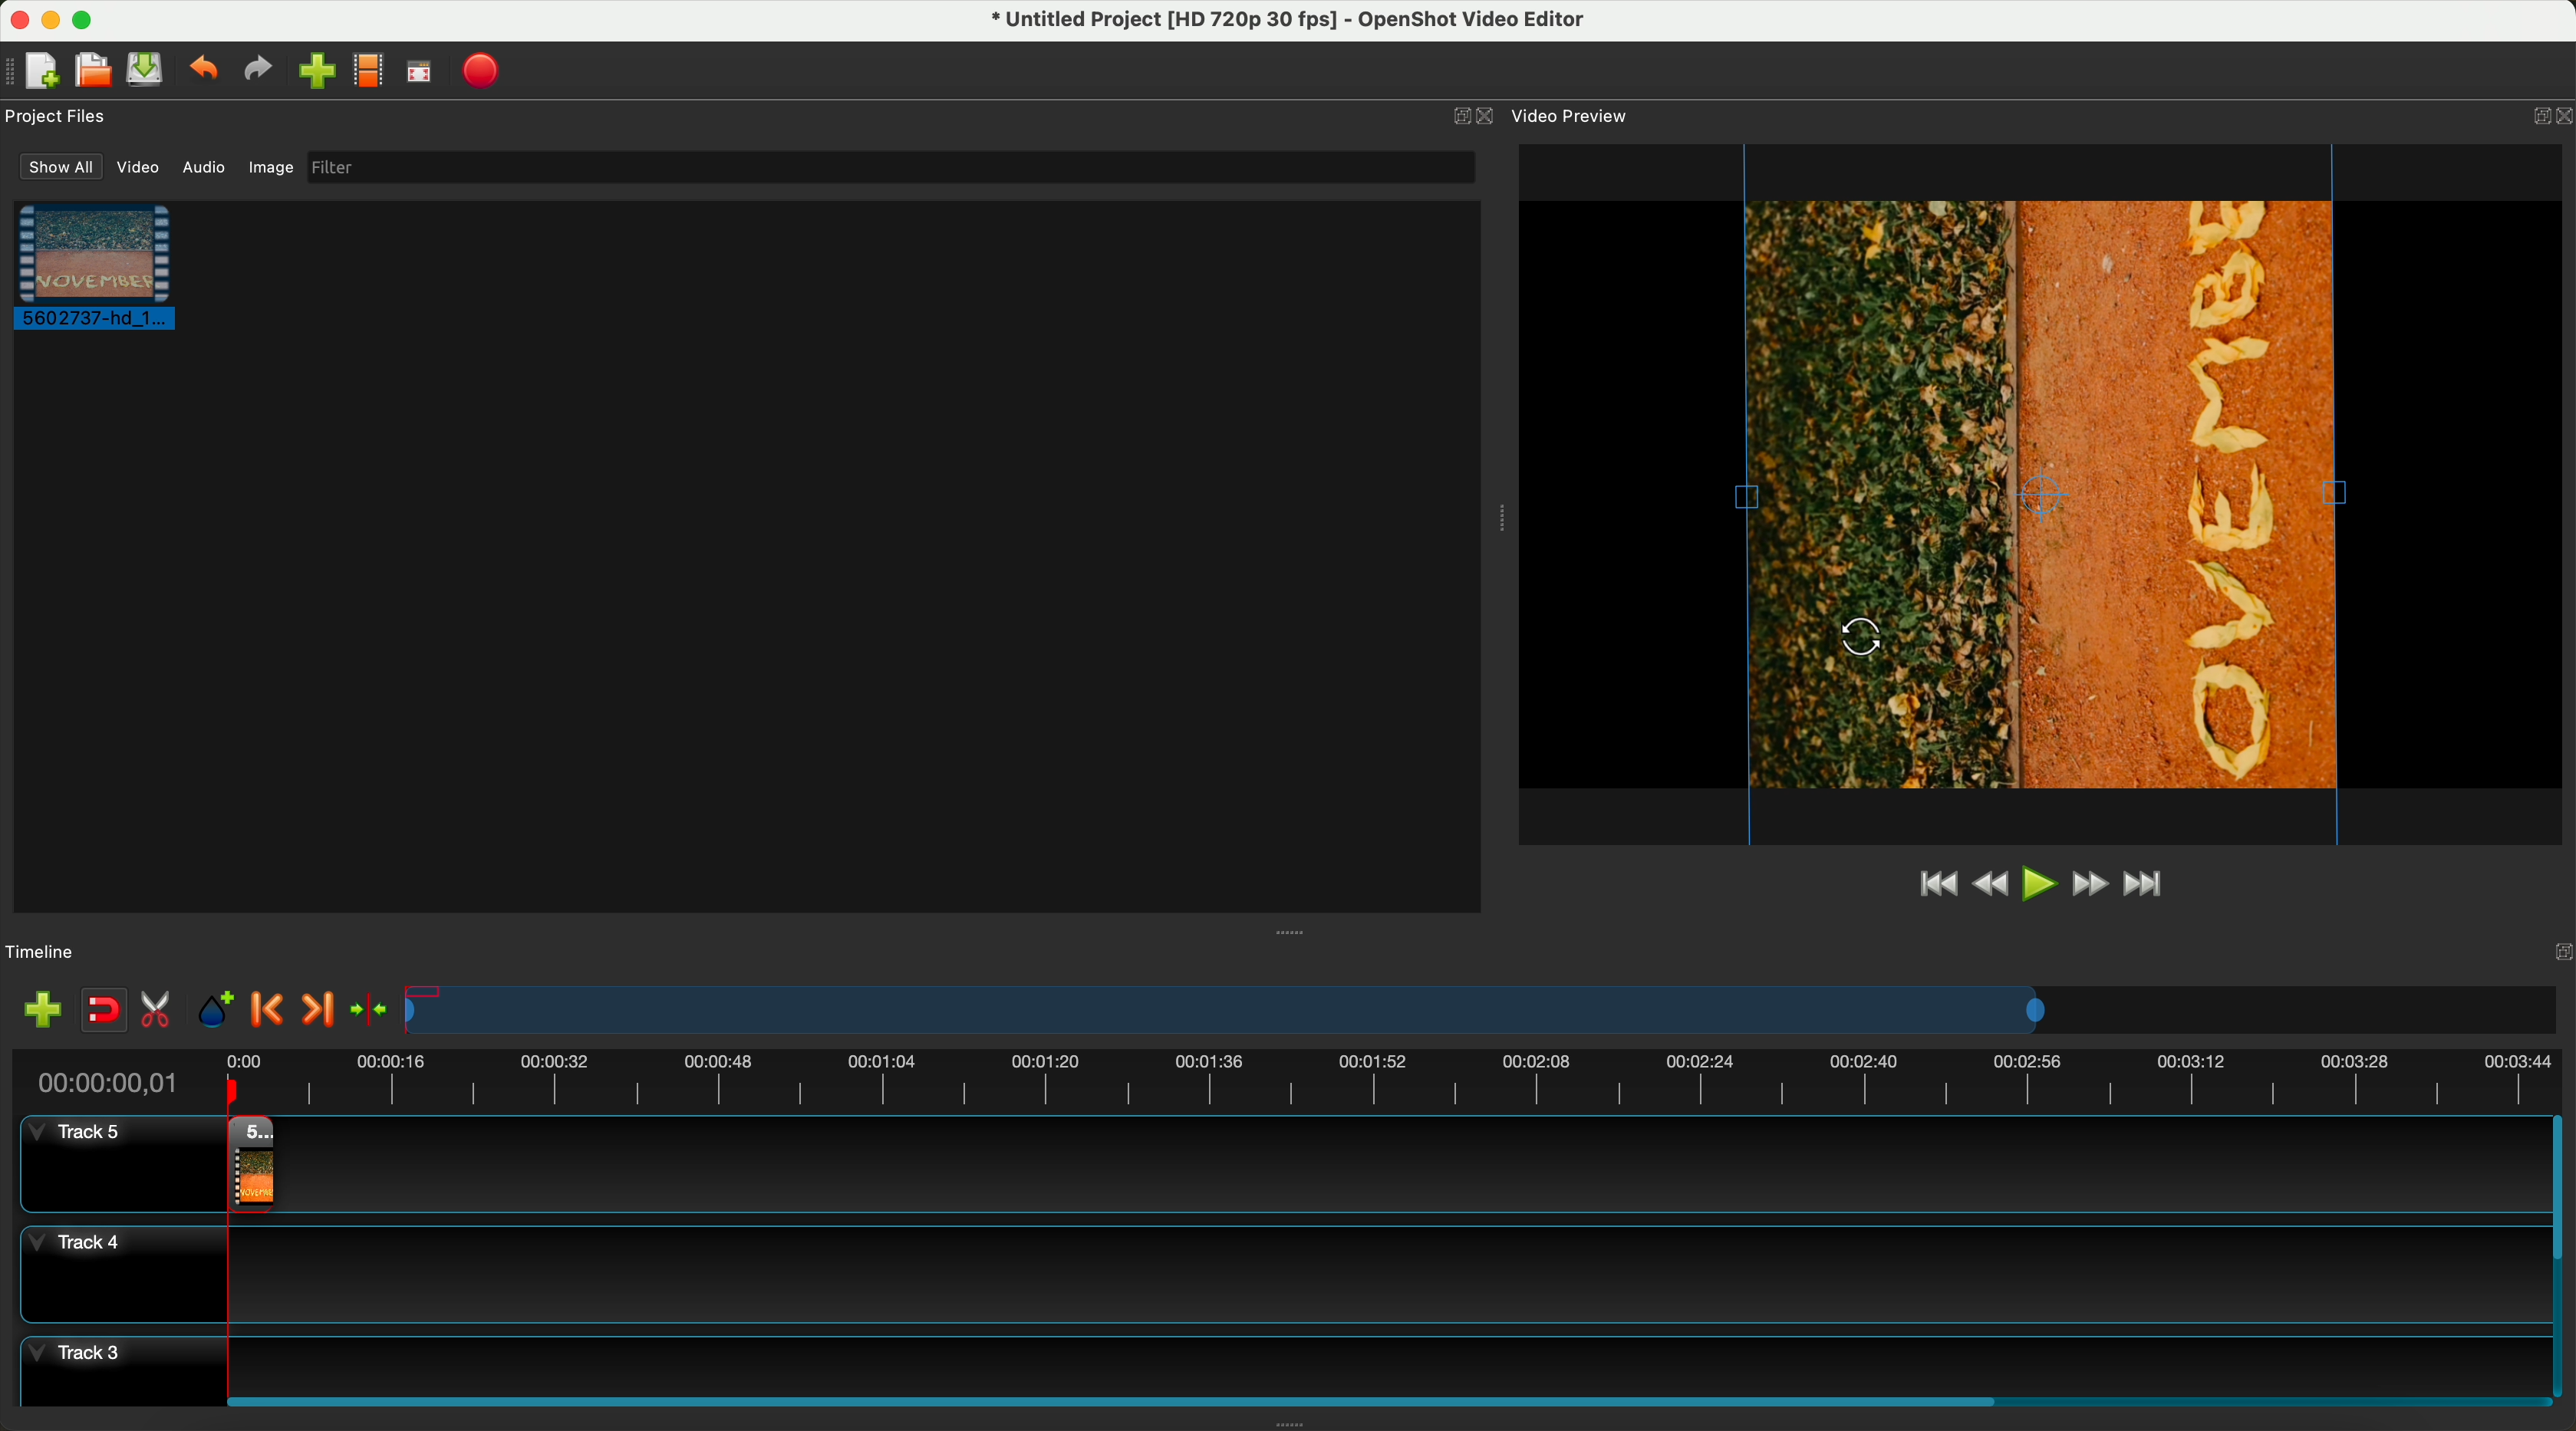 The image size is (2576, 1431). What do you see at coordinates (138, 170) in the screenshot?
I see `video` at bounding box center [138, 170].